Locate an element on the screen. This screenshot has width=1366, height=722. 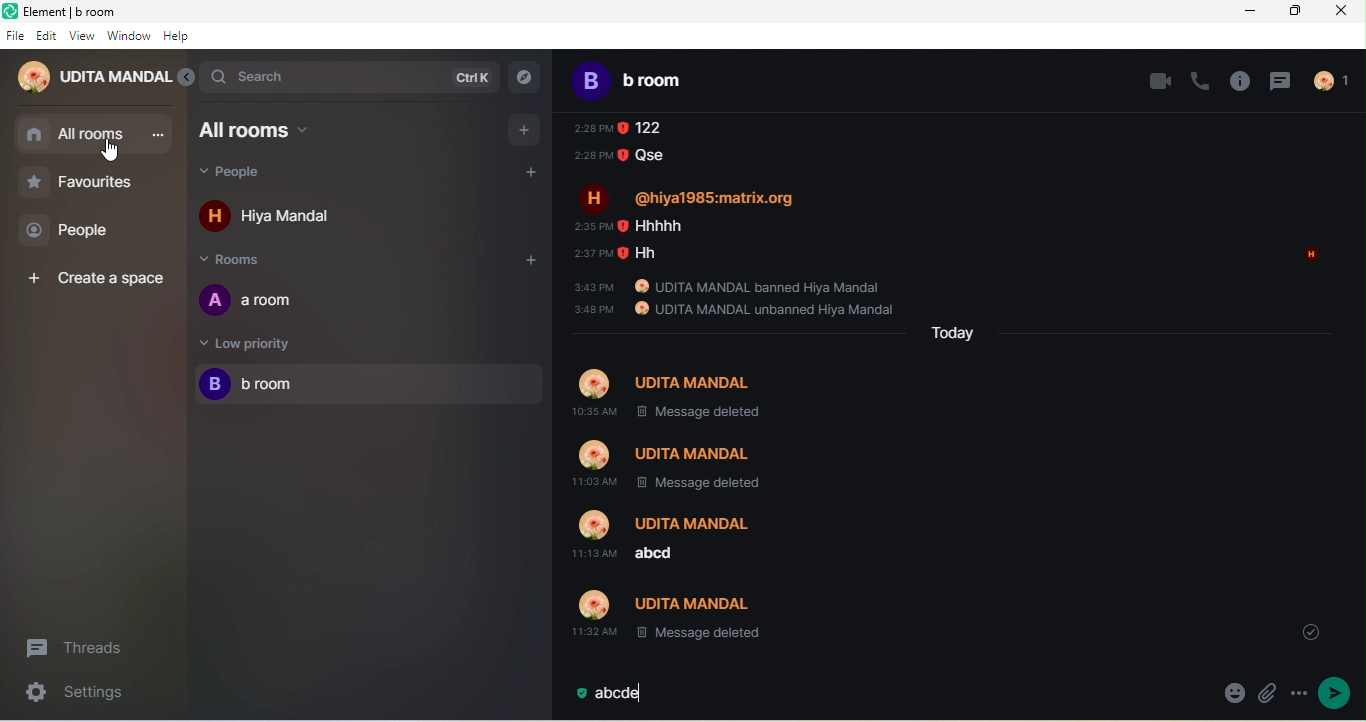
low priority is located at coordinates (251, 342).